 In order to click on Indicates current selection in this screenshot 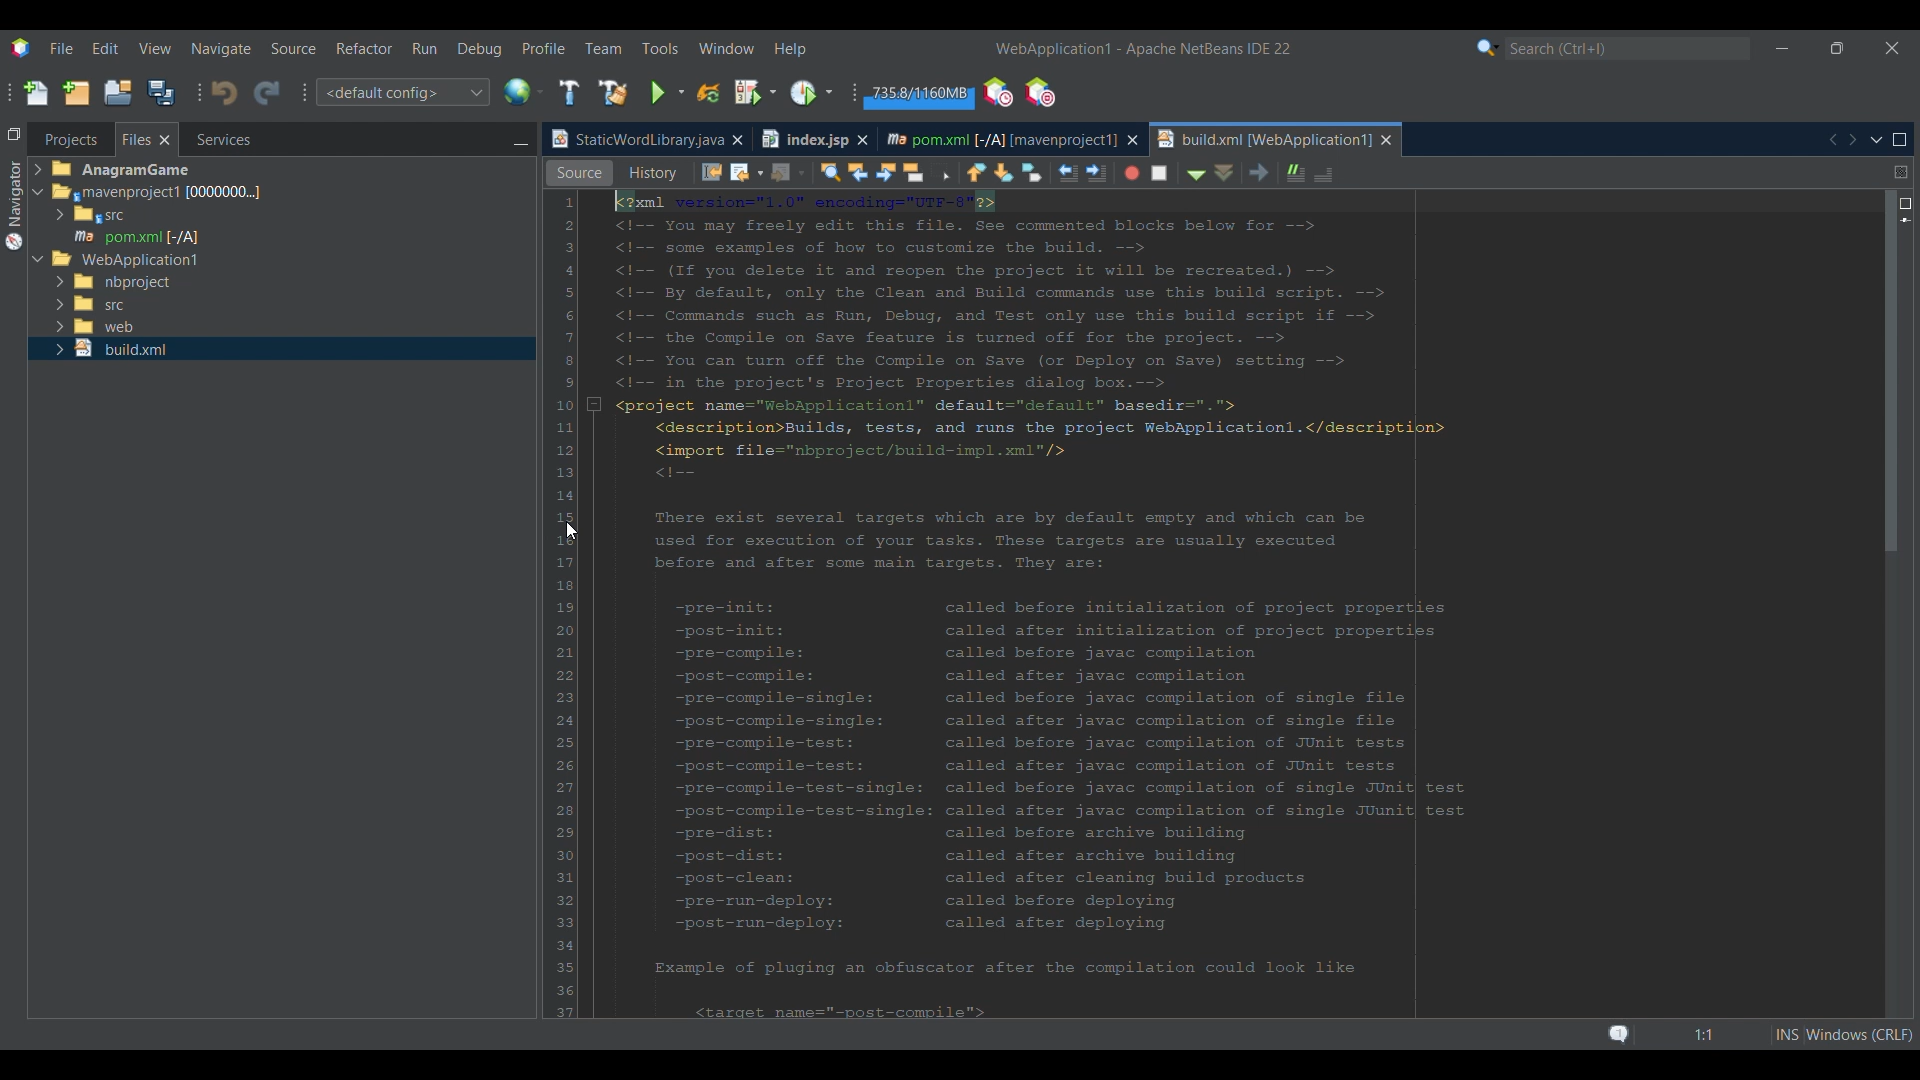, I will do `click(588, 394)`.